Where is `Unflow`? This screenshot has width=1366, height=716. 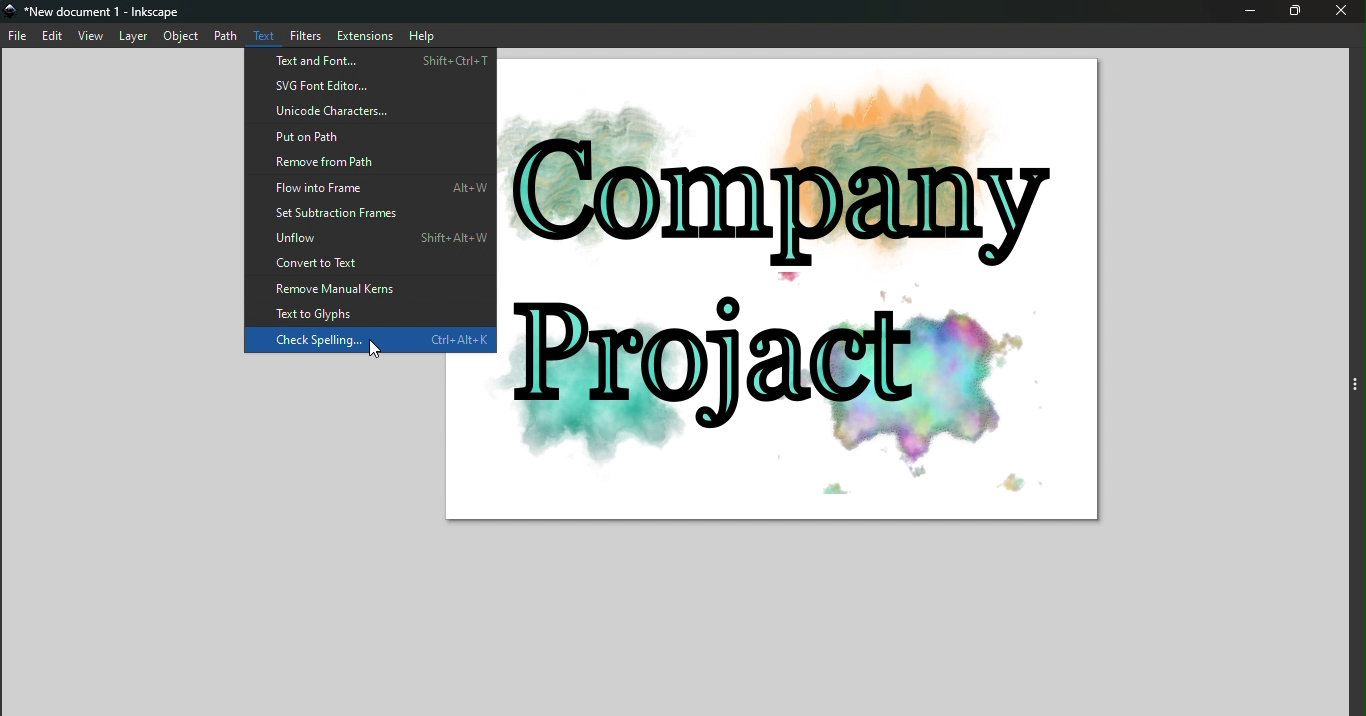 Unflow is located at coordinates (371, 235).